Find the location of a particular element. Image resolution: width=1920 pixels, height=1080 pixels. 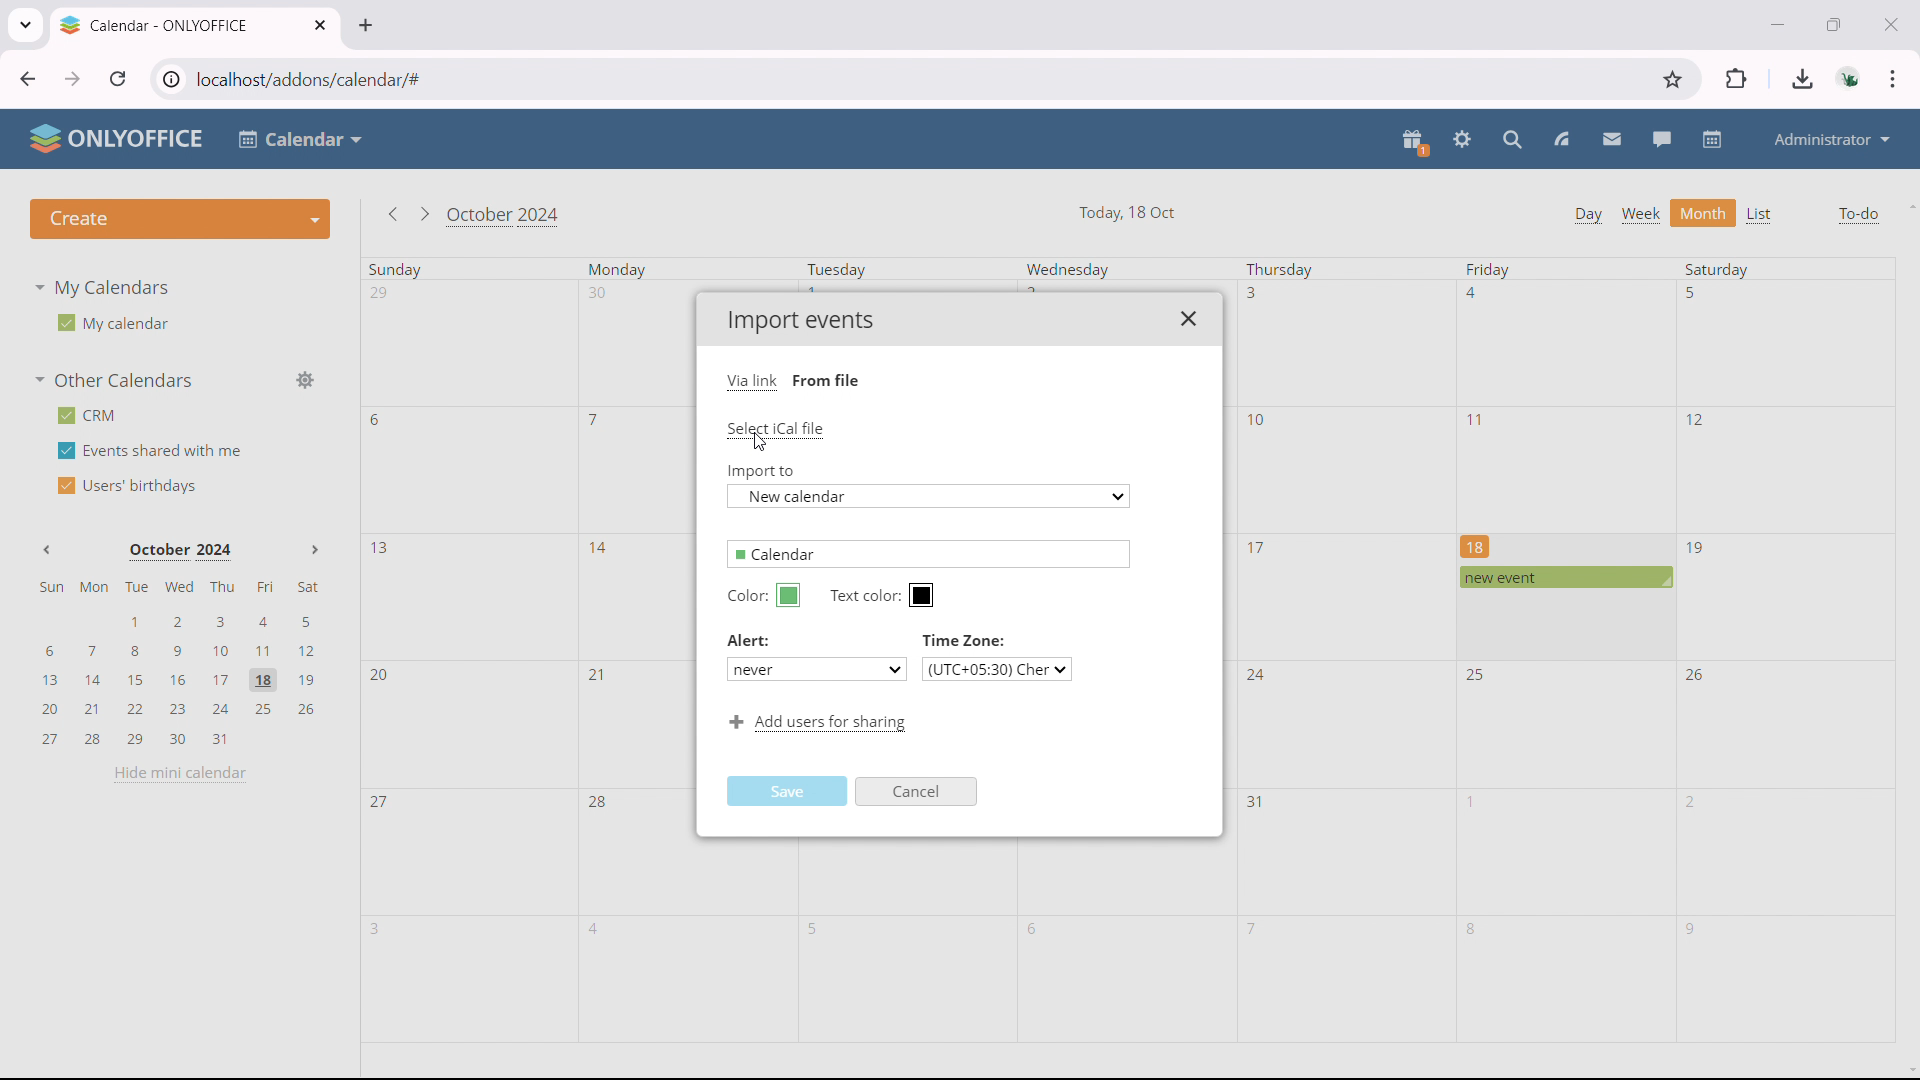

Tuesday is located at coordinates (839, 270).